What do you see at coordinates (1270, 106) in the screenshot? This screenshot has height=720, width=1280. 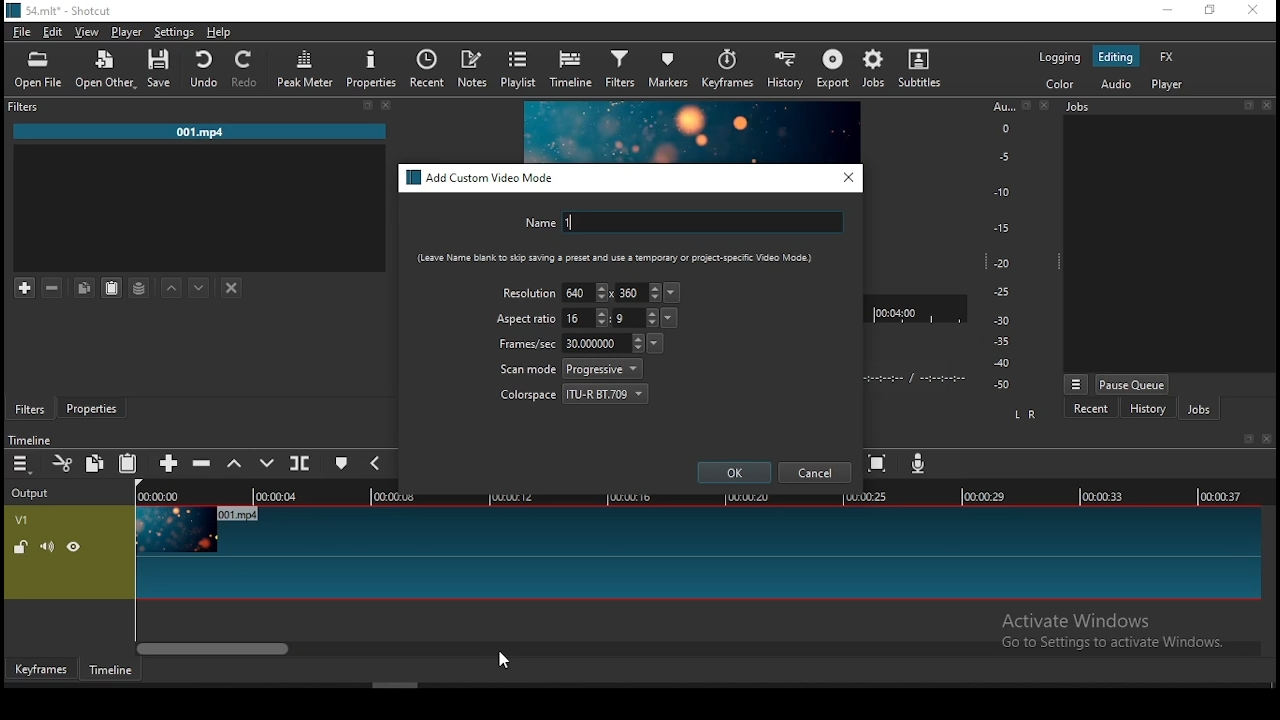 I see `close` at bounding box center [1270, 106].